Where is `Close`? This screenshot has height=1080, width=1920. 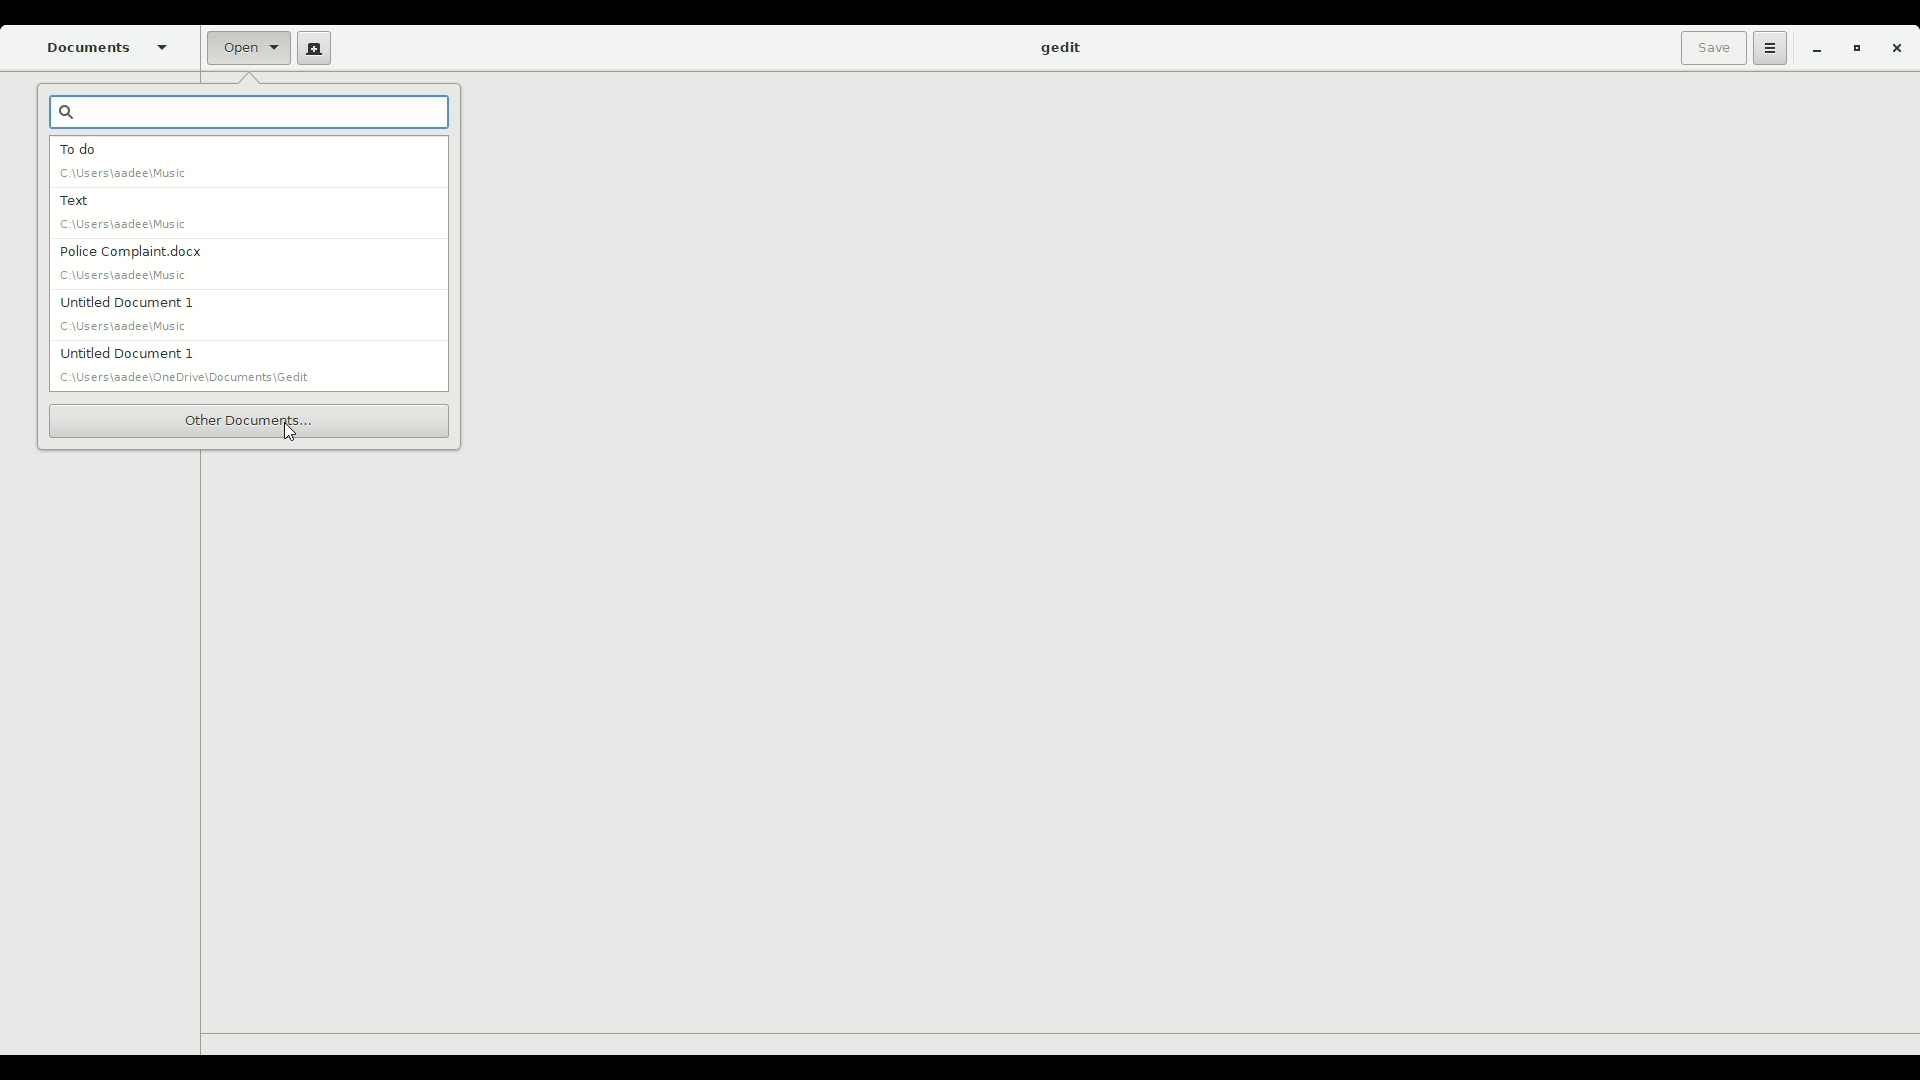
Close is located at coordinates (1896, 52).